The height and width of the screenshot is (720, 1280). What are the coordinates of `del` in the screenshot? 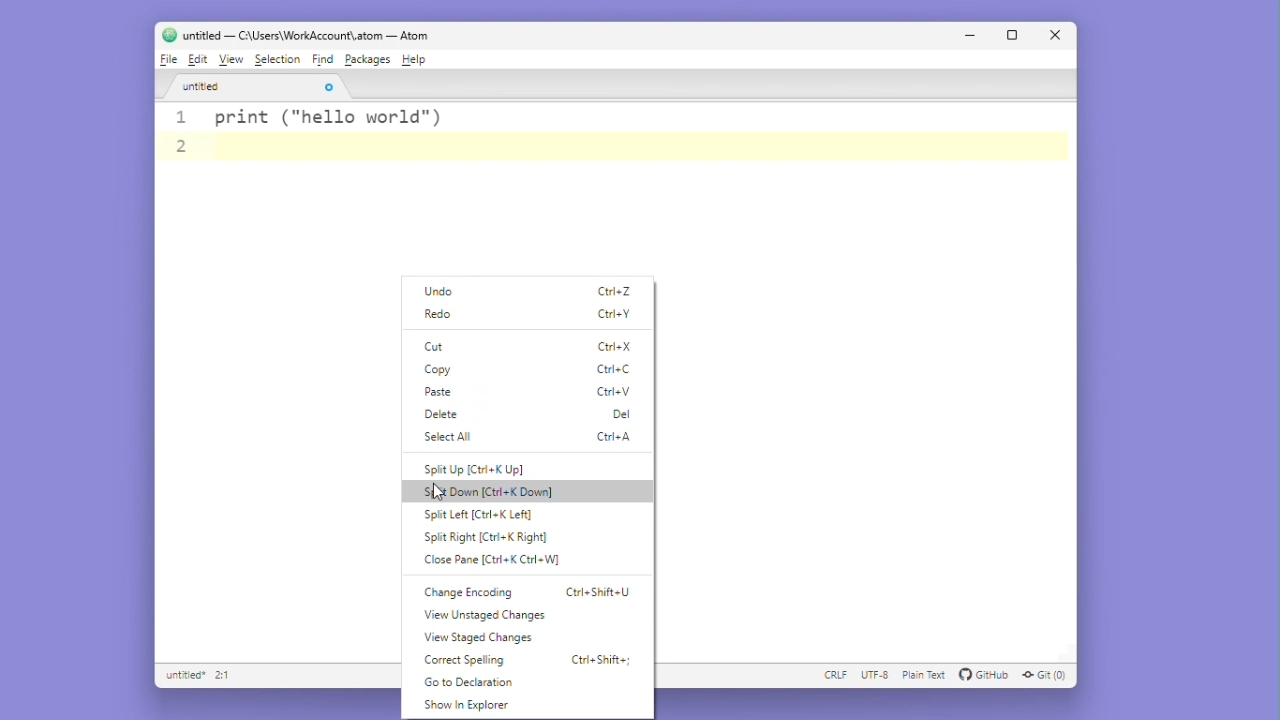 It's located at (619, 415).